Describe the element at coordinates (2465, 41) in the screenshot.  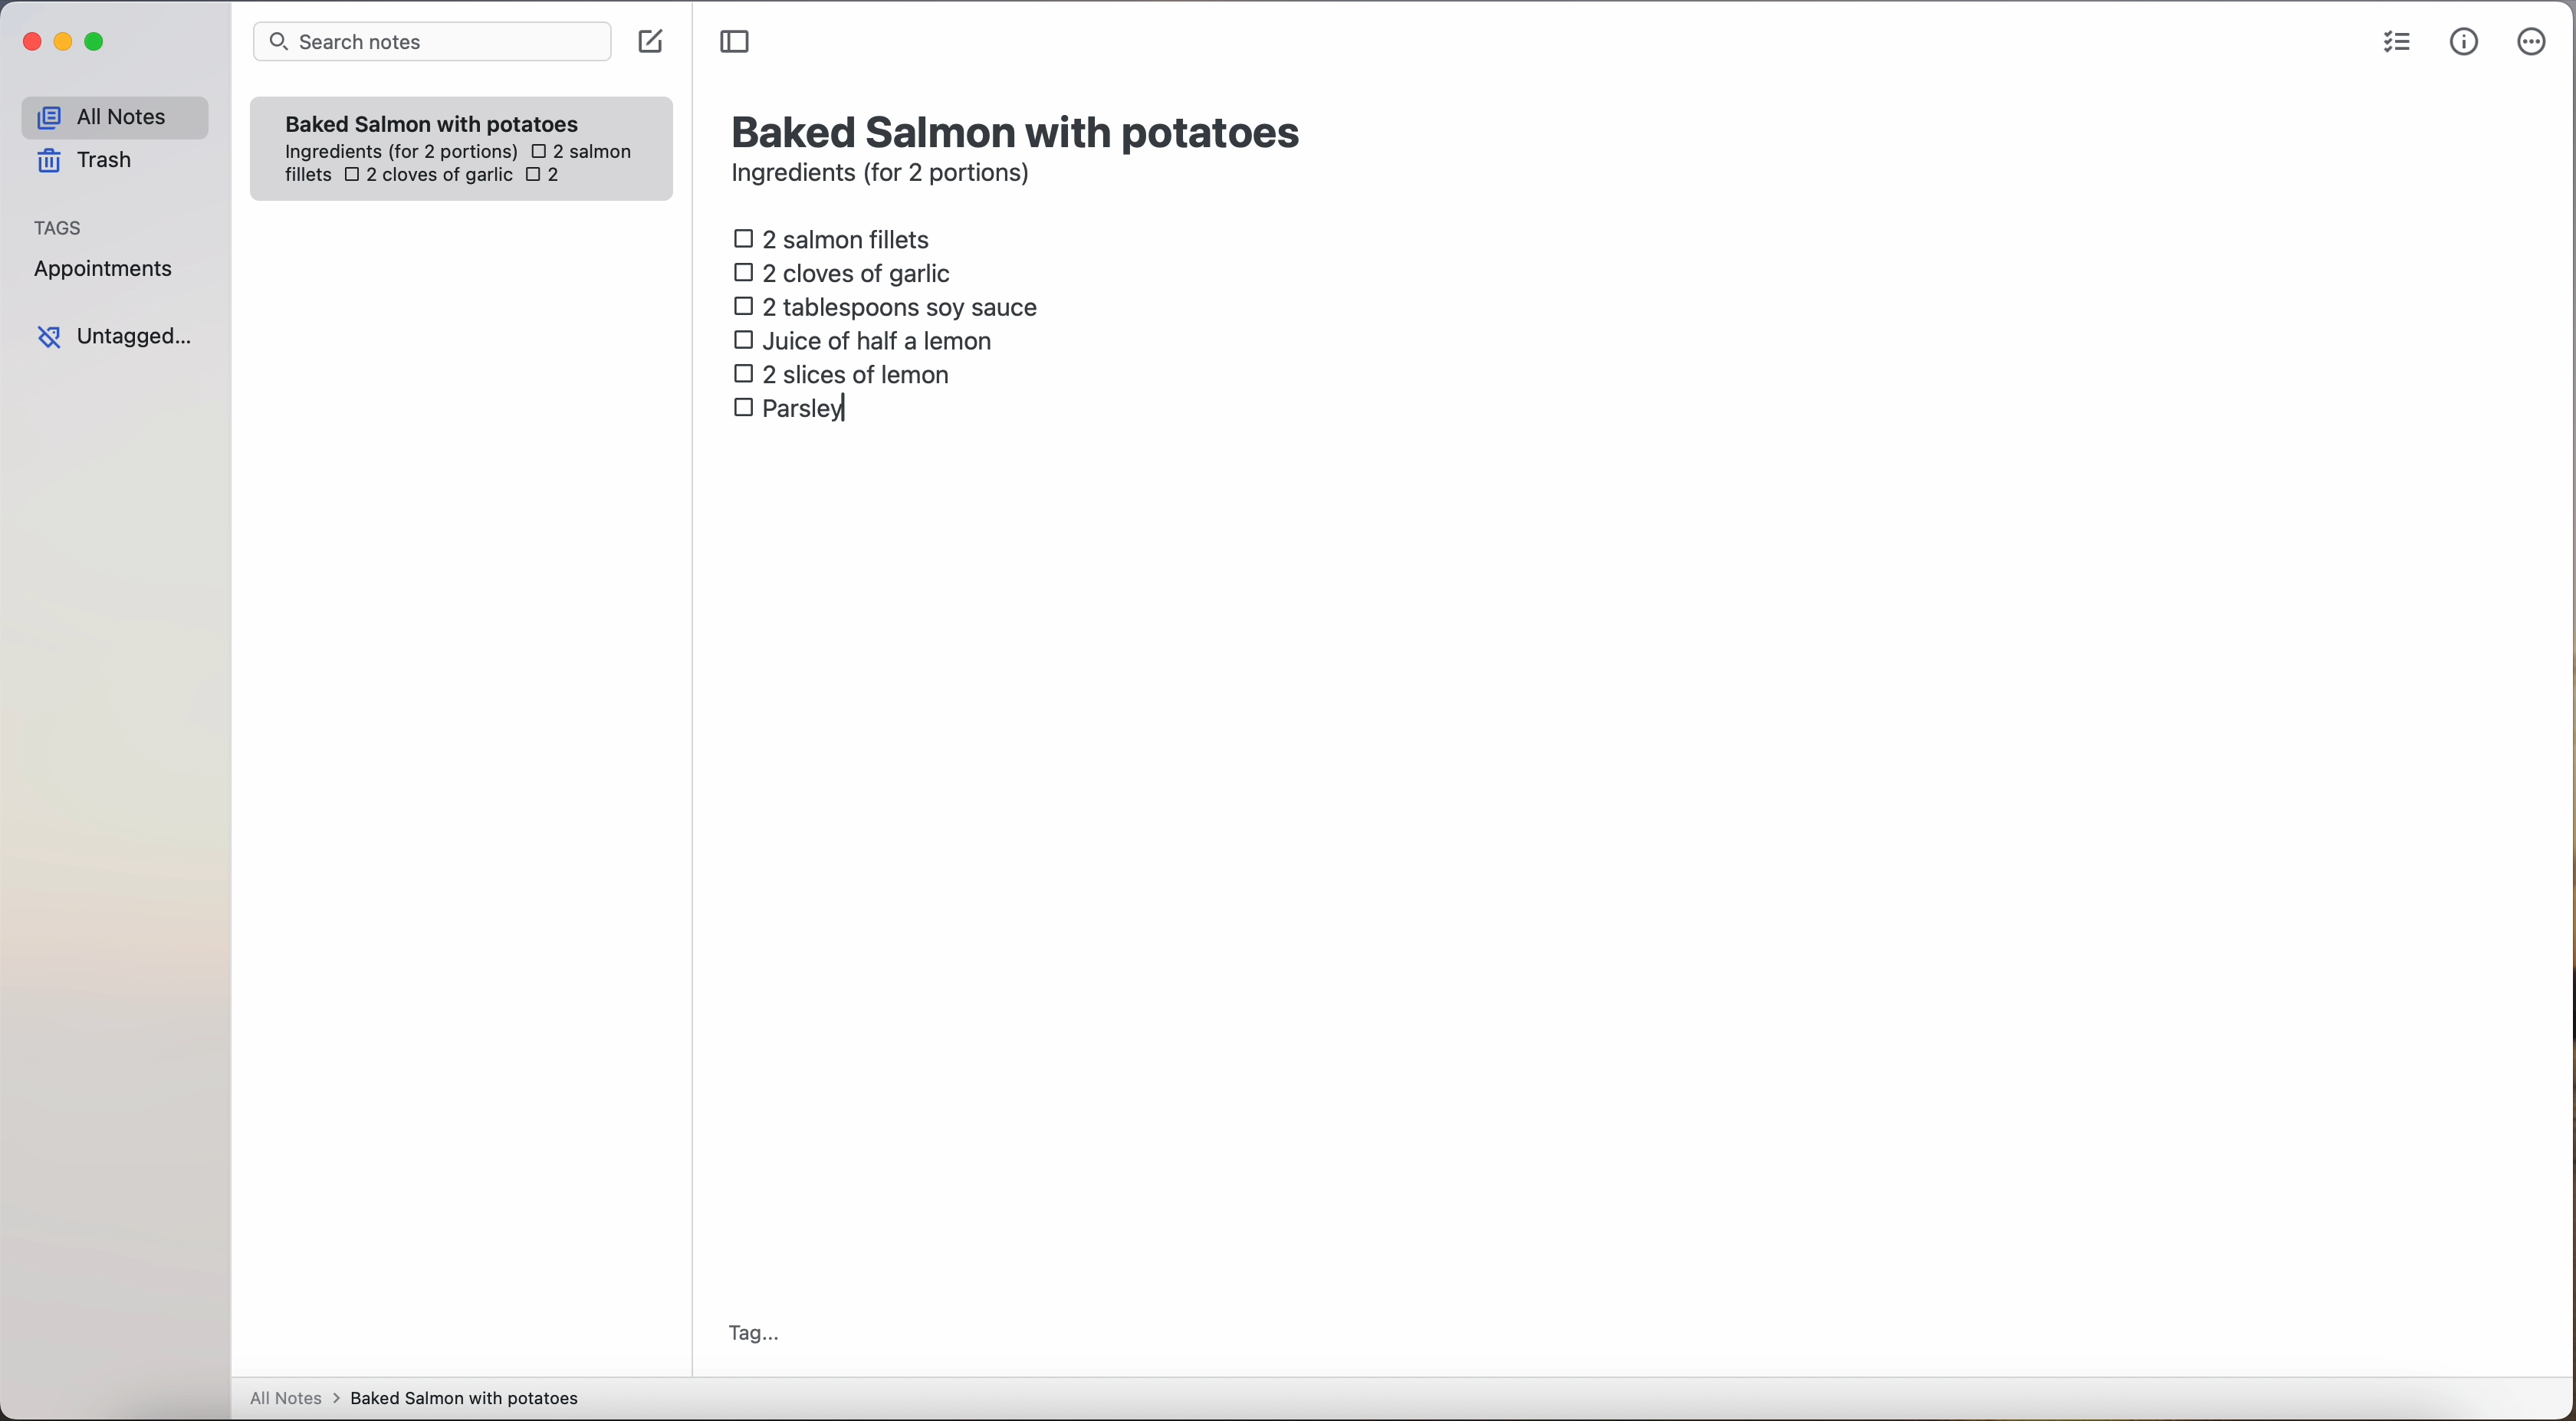
I see `metrics` at that location.